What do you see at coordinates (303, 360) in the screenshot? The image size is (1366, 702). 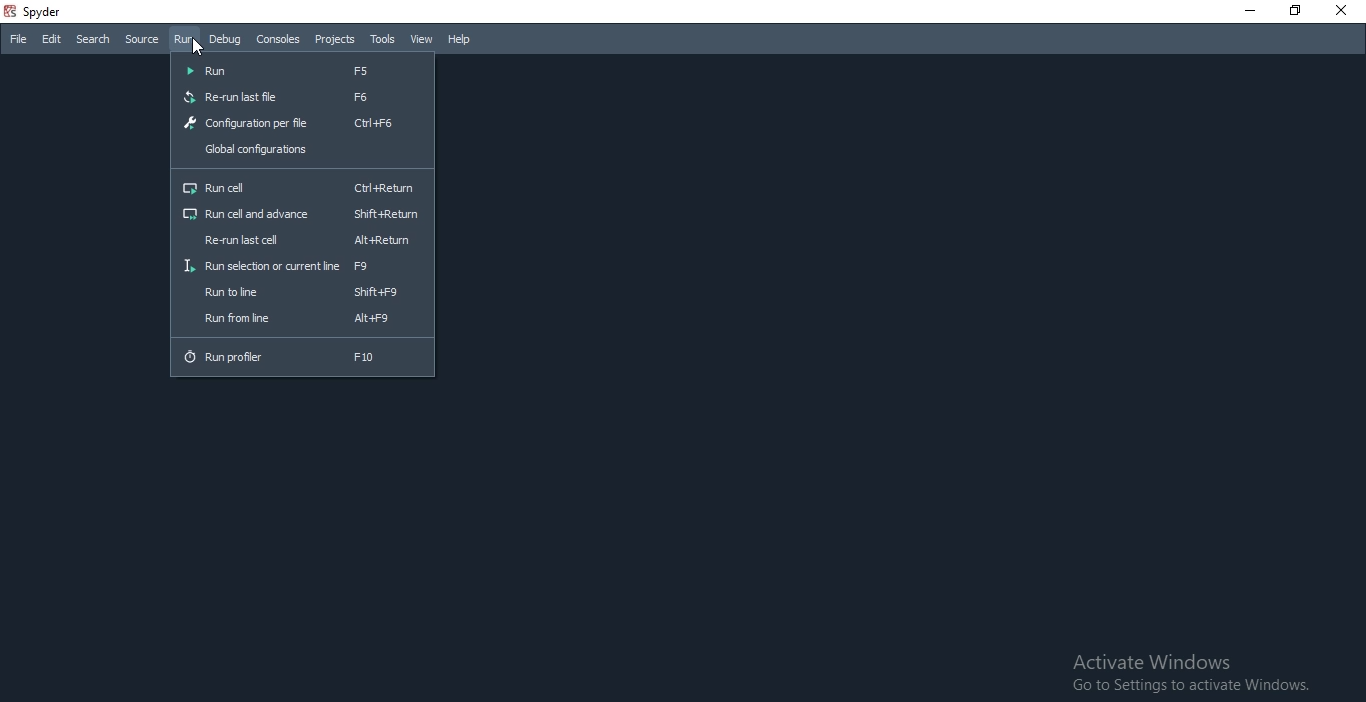 I see `run profiler` at bounding box center [303, 360].